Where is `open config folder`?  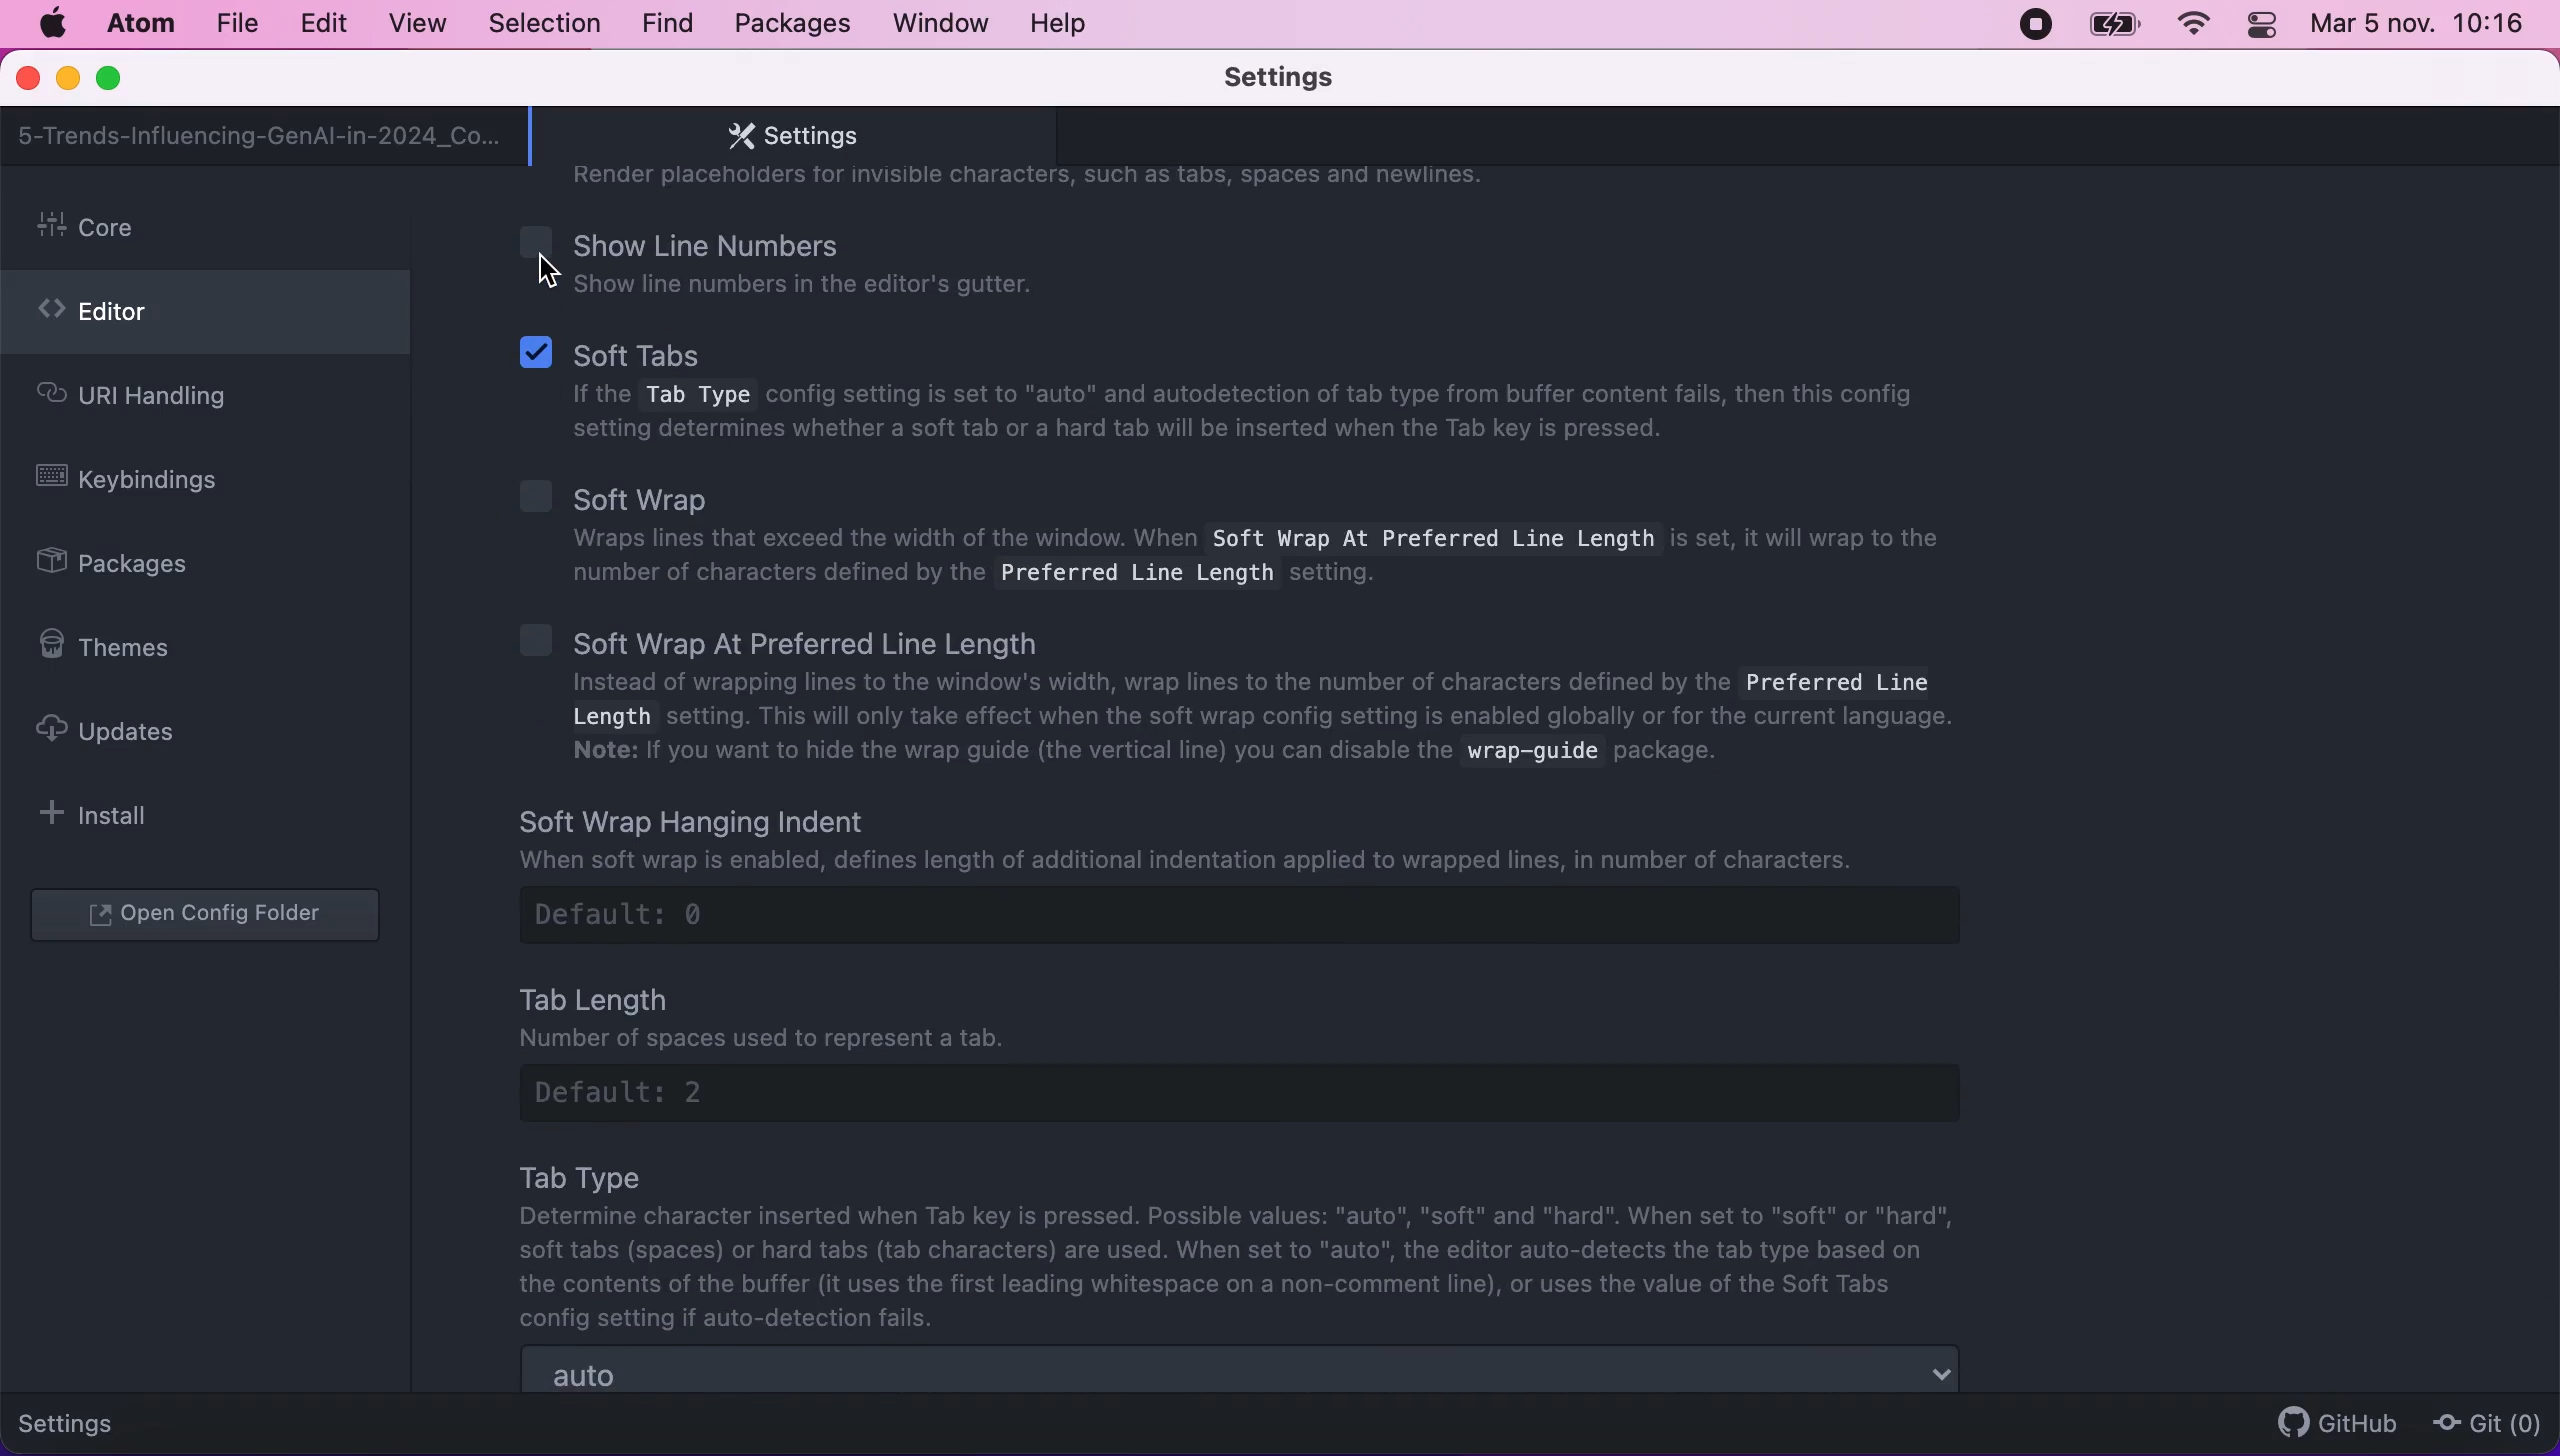
open config folder is located at coordinates (210, 917).